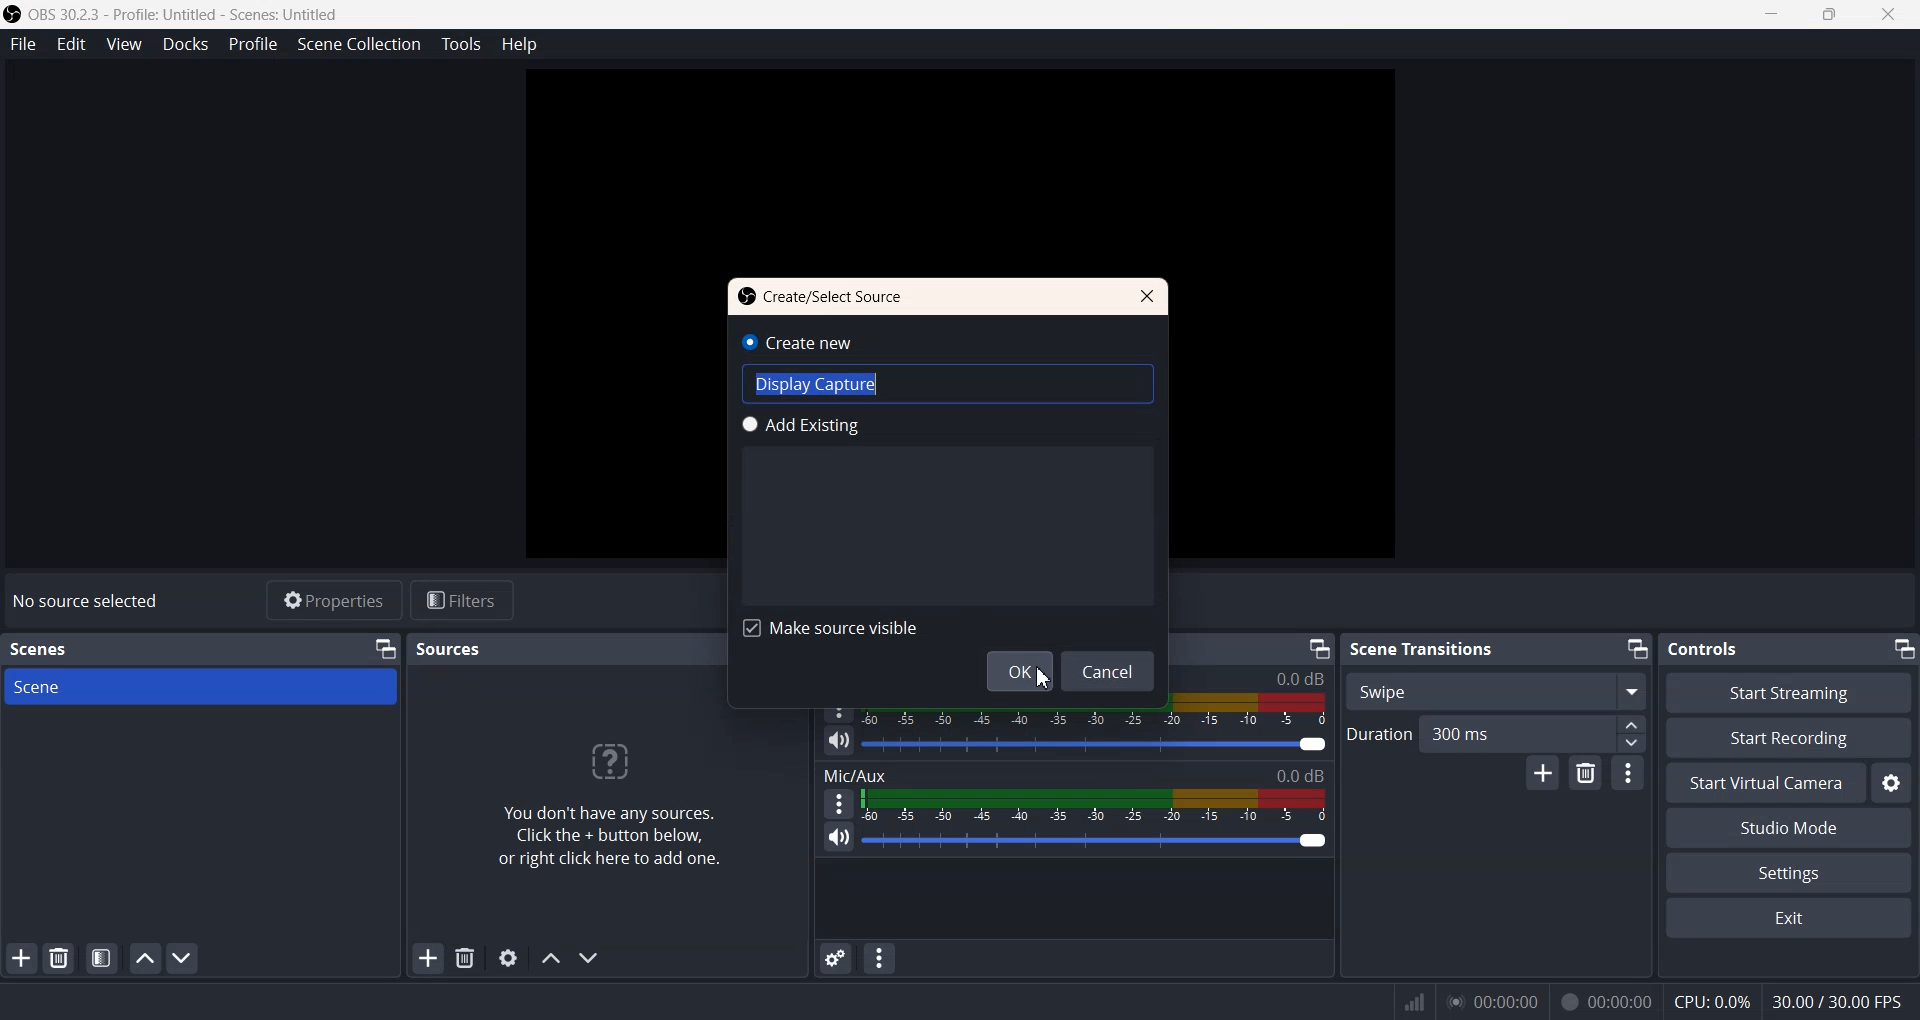 The height and width of the screenshot is (1020, 1920). What do you see at coordinates (620, 794) in the screenshot?
I see `Text` at bounding box center [620, 794].